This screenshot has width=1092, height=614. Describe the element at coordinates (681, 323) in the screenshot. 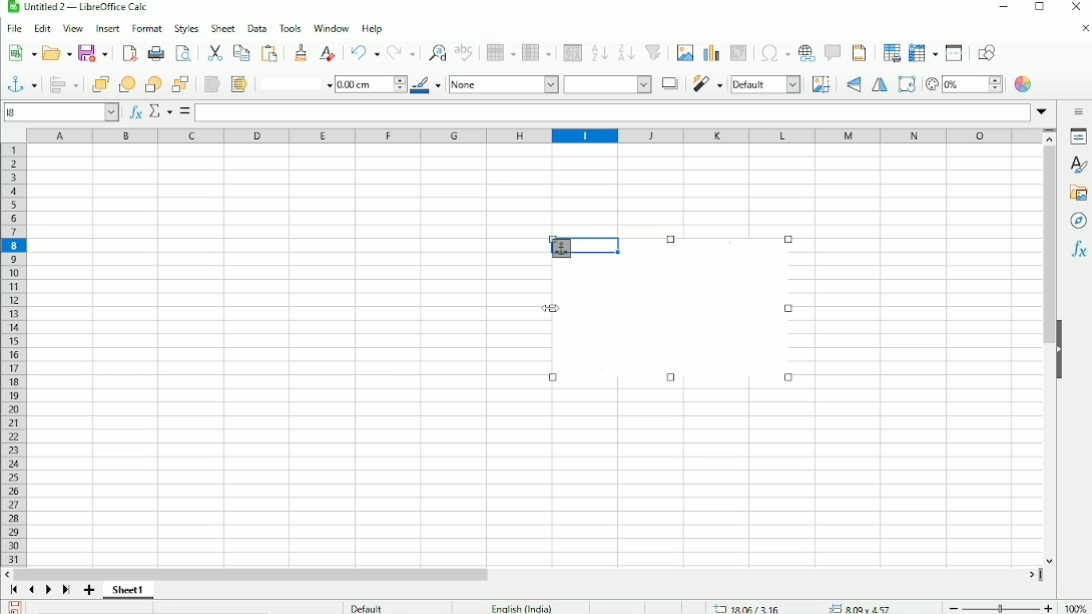

I see `Image` at that location.